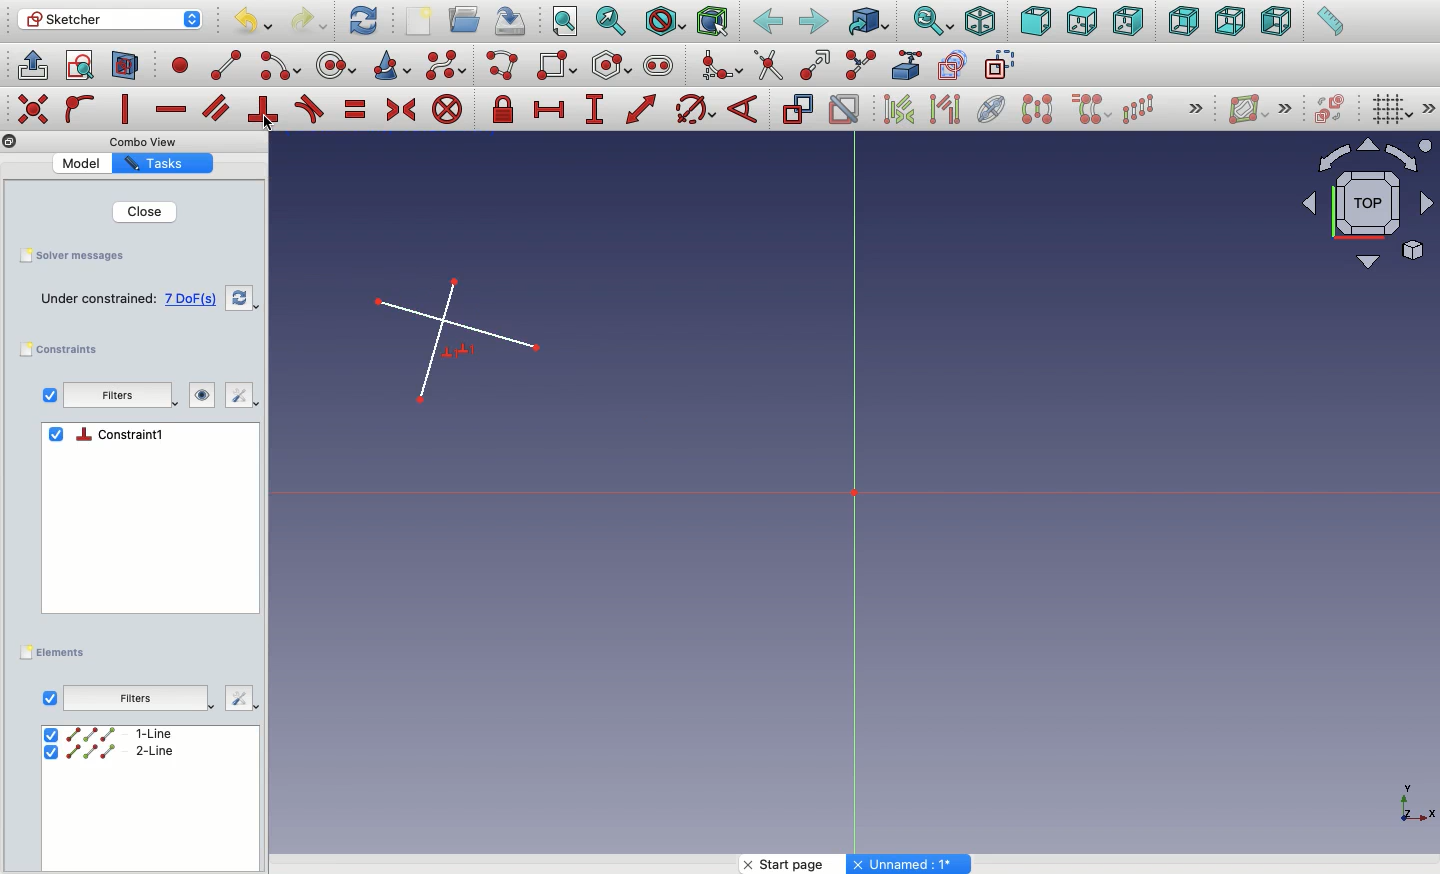 This screenshot has height=874, width=1440. What do you see at coordinates (182, 68) in the screenshot?
I see `point` at bounding box center [182, 68].